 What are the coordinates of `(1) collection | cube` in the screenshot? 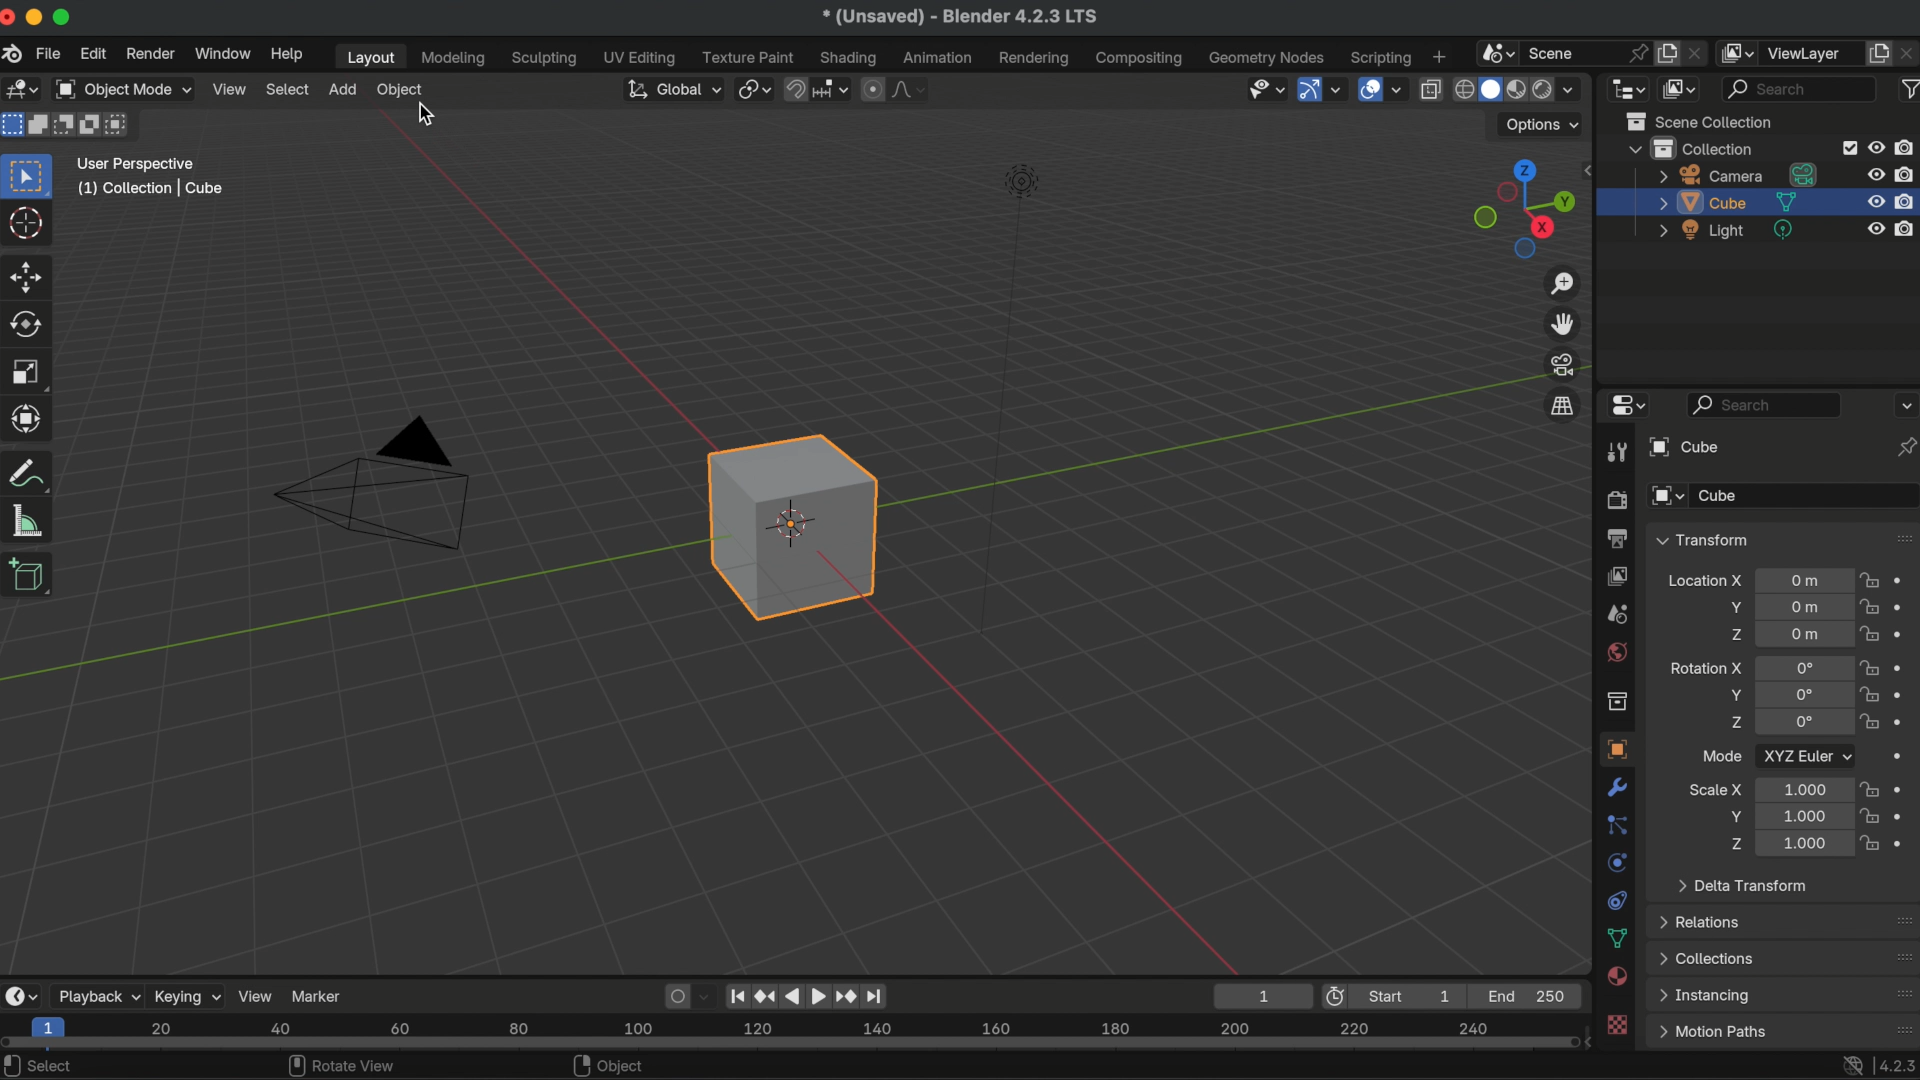 It's located at (150, 188).